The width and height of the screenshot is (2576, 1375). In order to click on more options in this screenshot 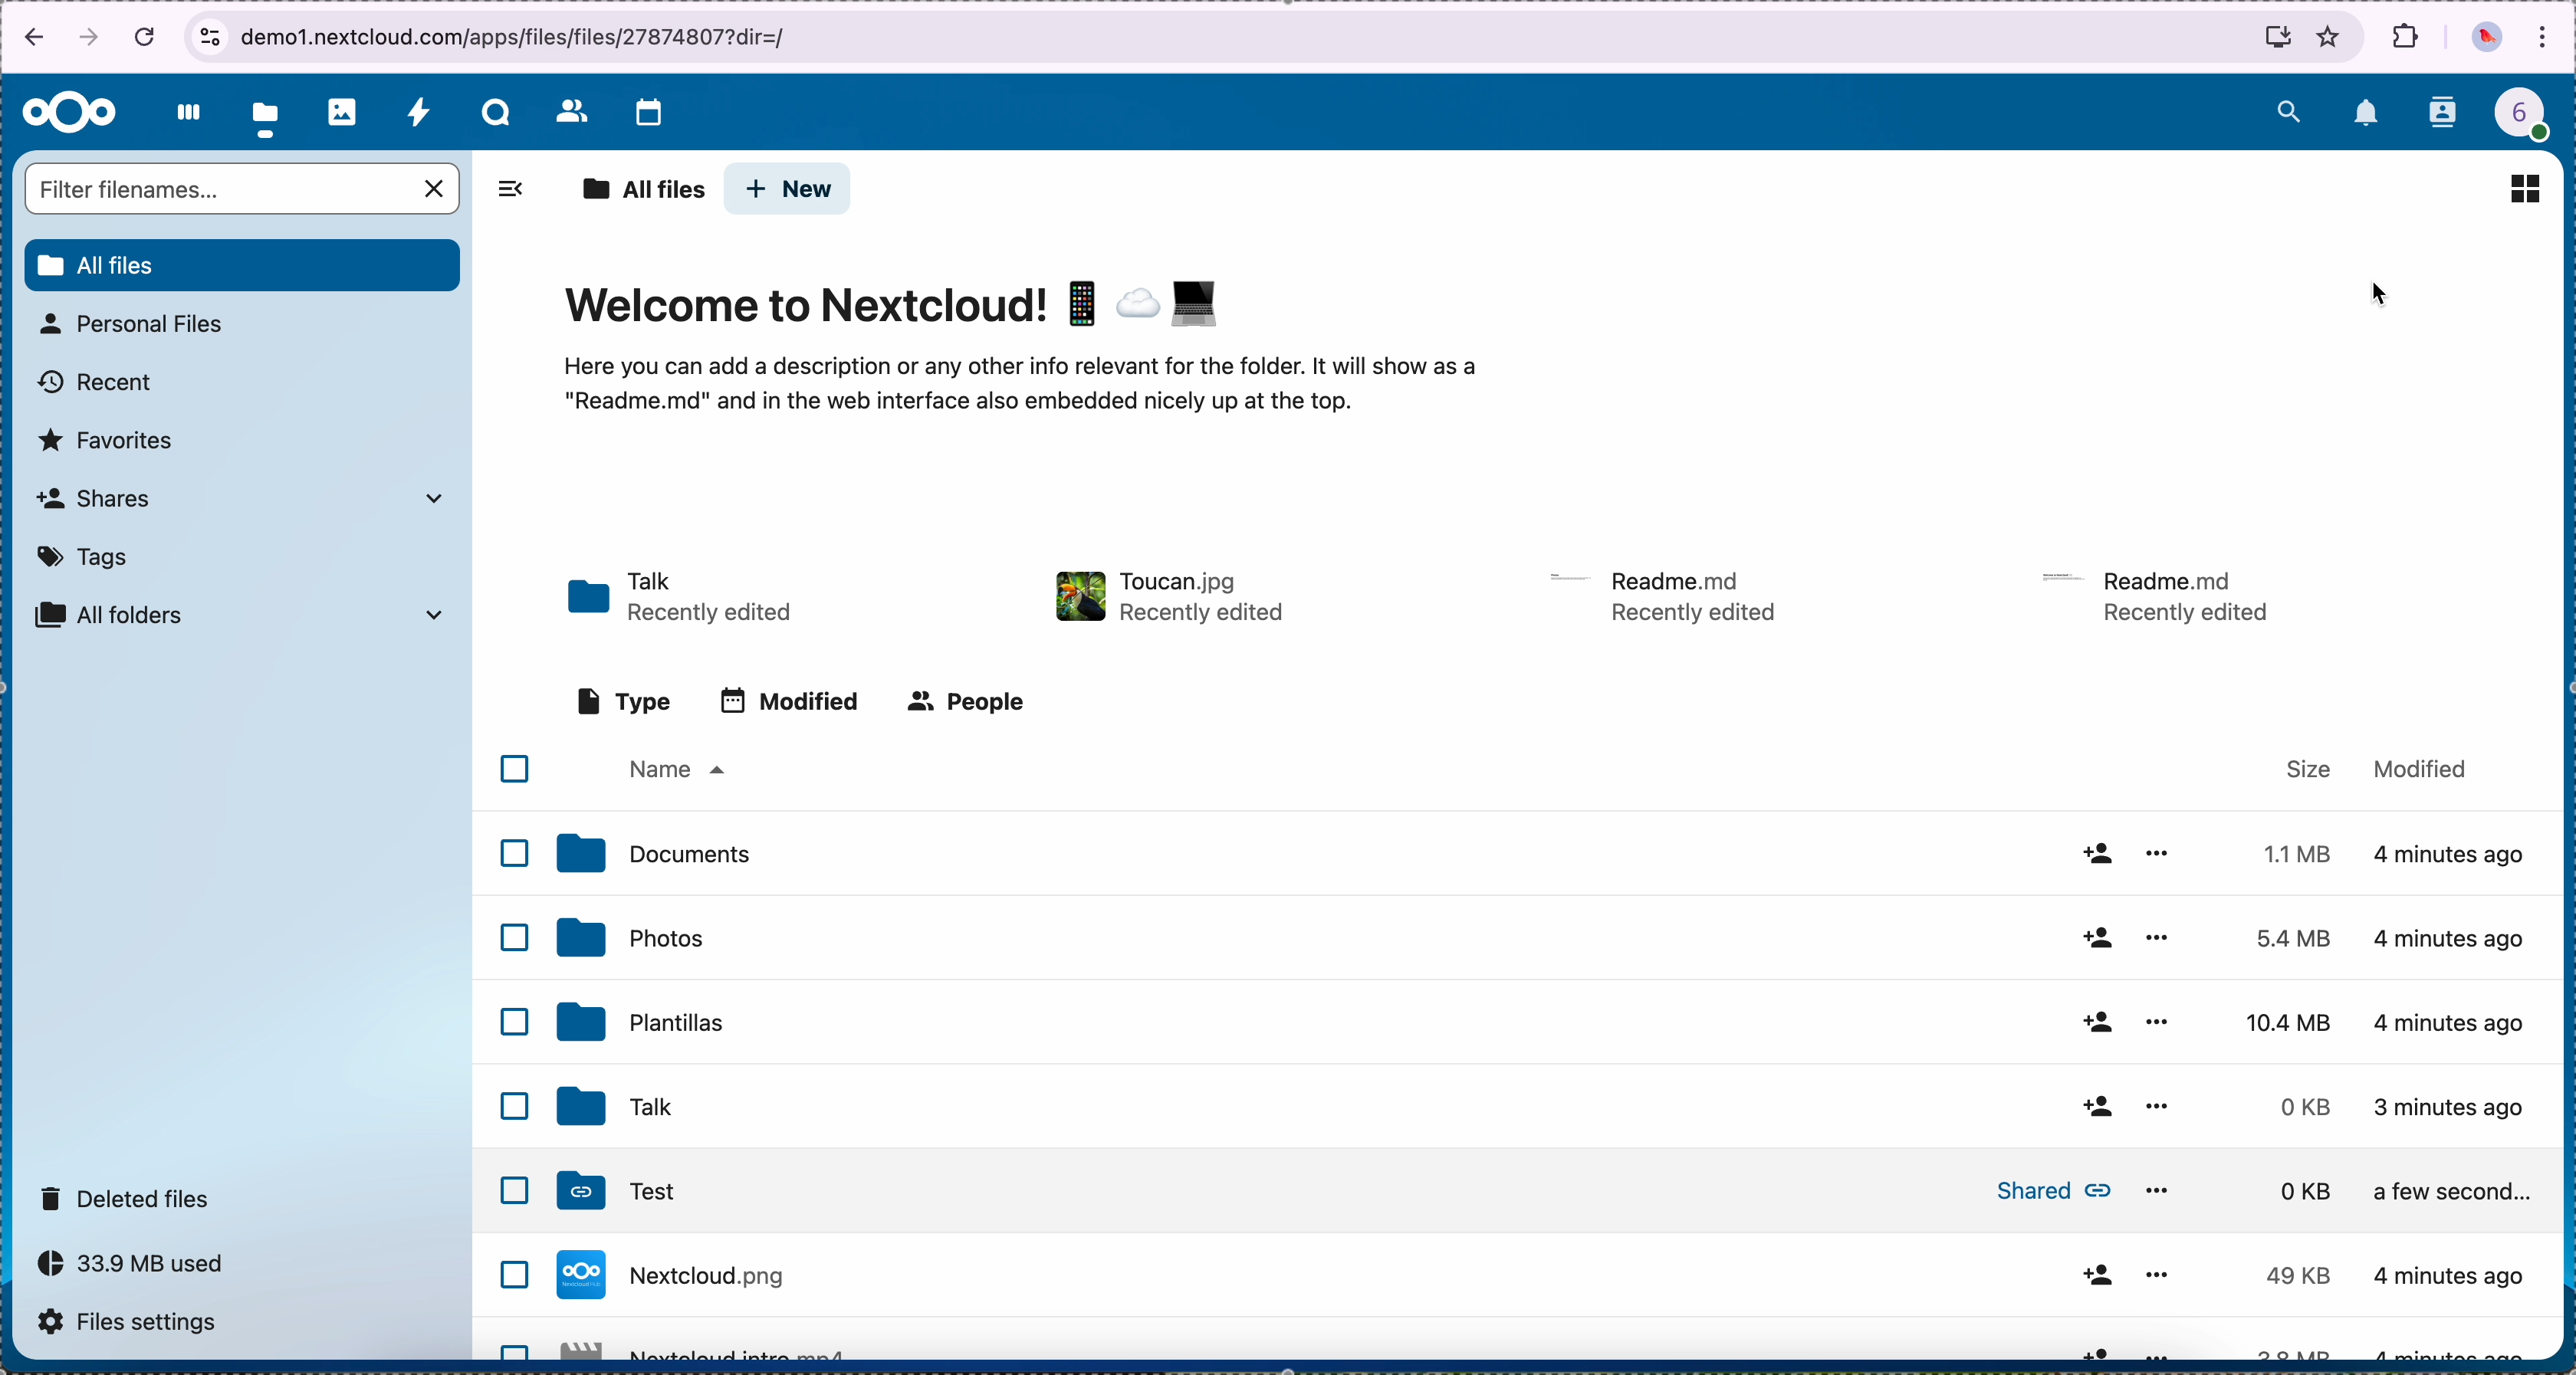, I will do `click(2165, 1350)`.